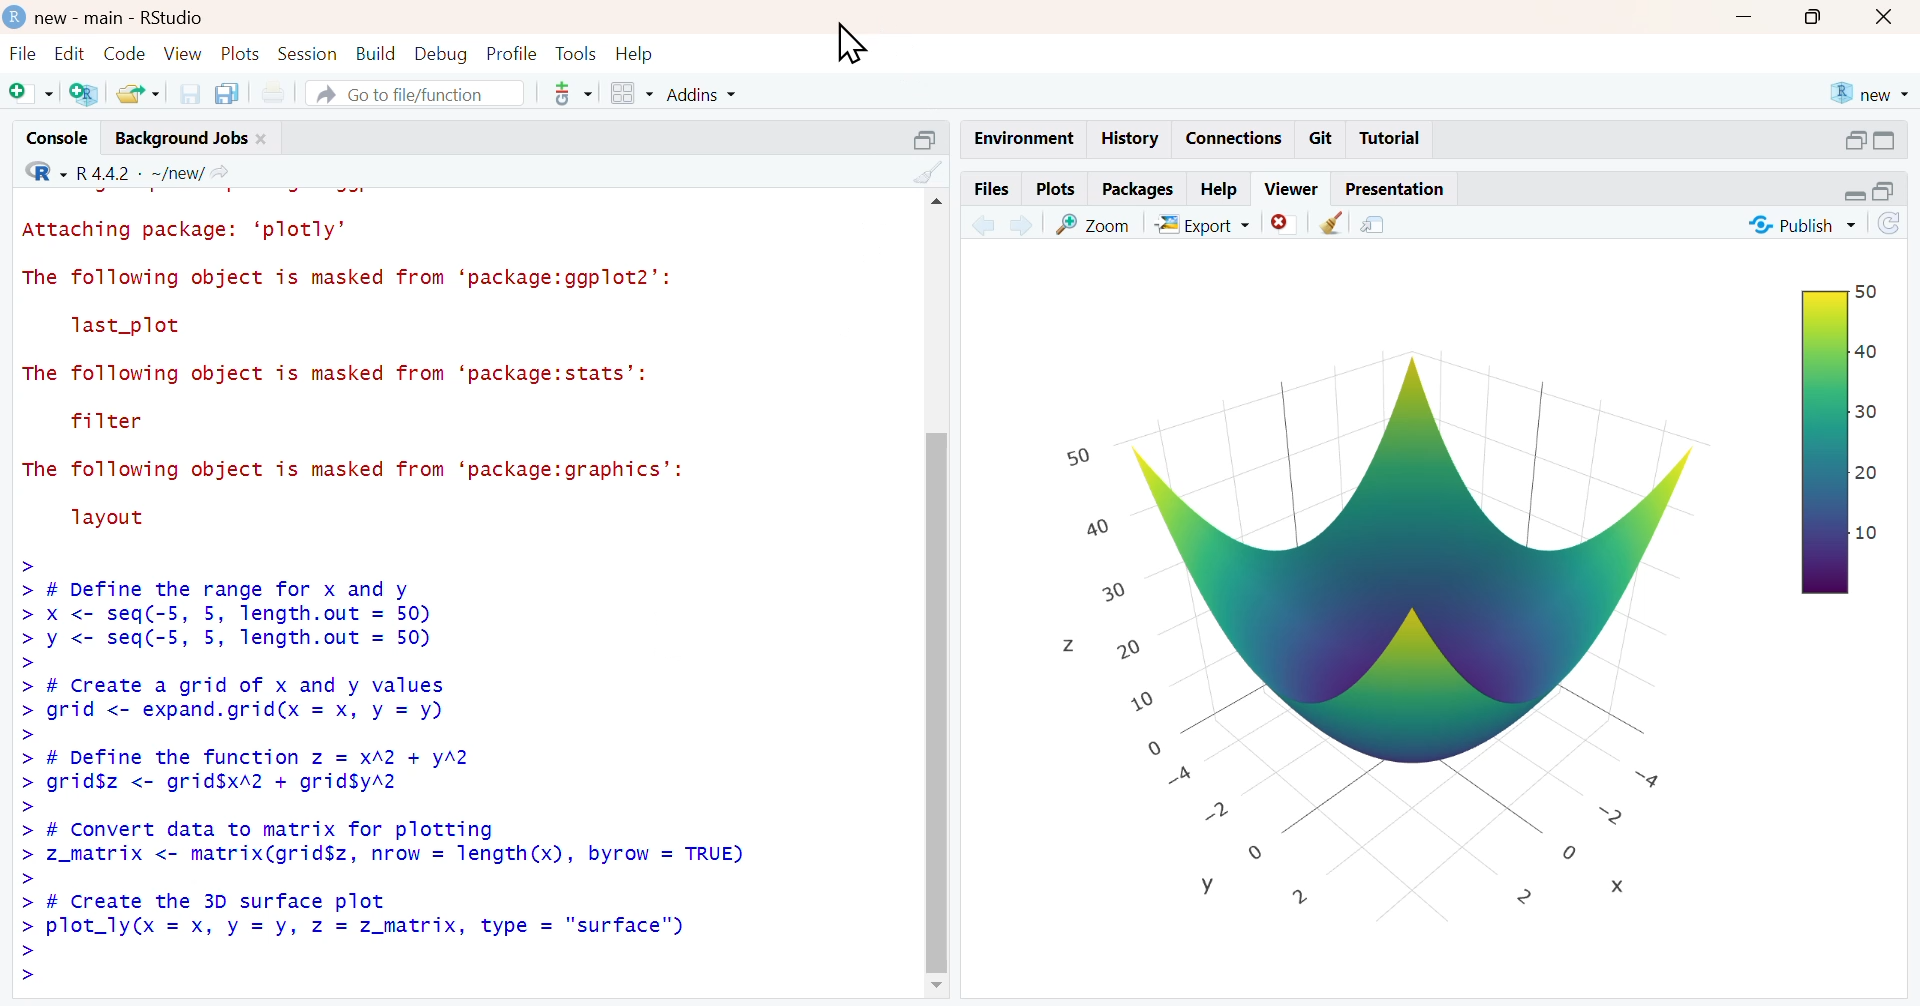  What do you see at coordinates (226, 172) in the screenshot?
I see `view the current working directory` at bounding box center [226, 172].